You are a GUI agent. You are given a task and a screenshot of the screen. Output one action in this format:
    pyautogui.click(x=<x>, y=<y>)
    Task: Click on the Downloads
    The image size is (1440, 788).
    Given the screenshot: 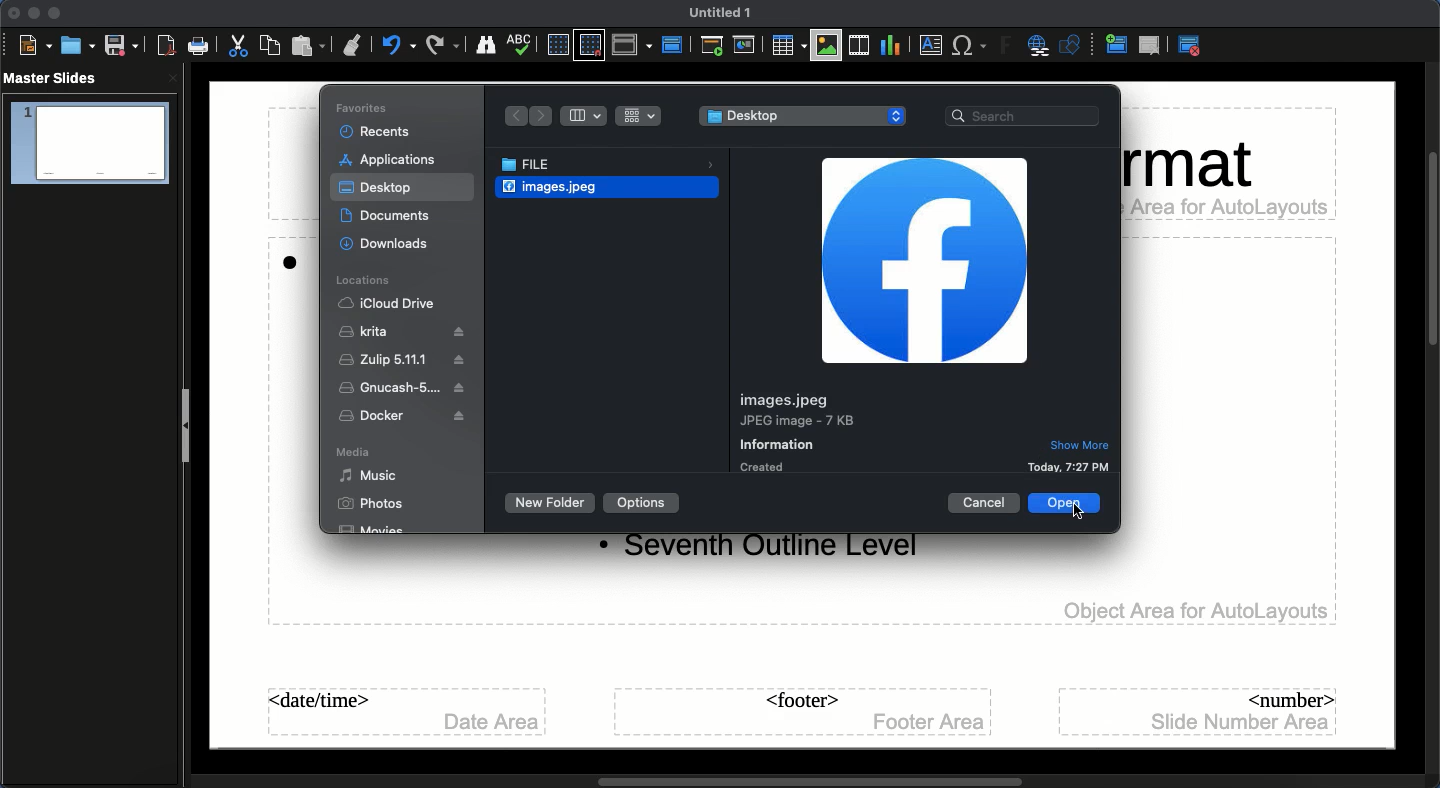 What is the action you would take?
    pyautogui.click(x=392, y=244)
    